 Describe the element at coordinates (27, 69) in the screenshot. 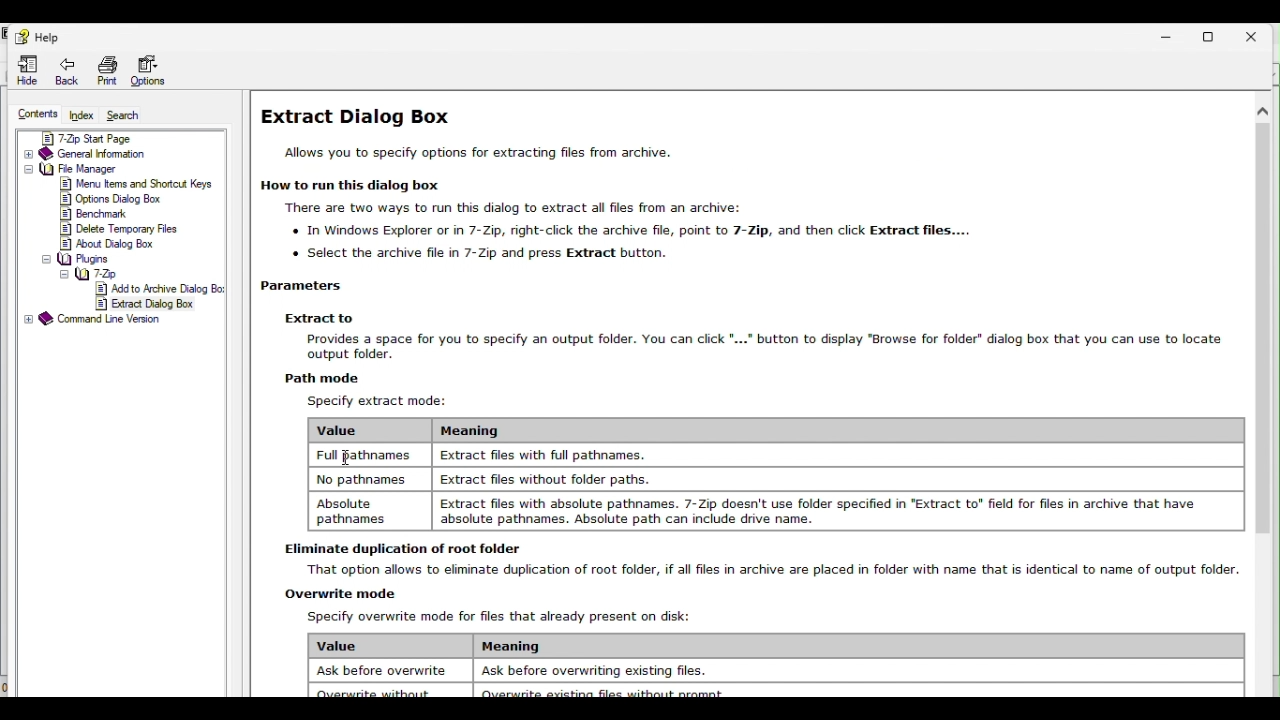

I see `Hide` at that location.